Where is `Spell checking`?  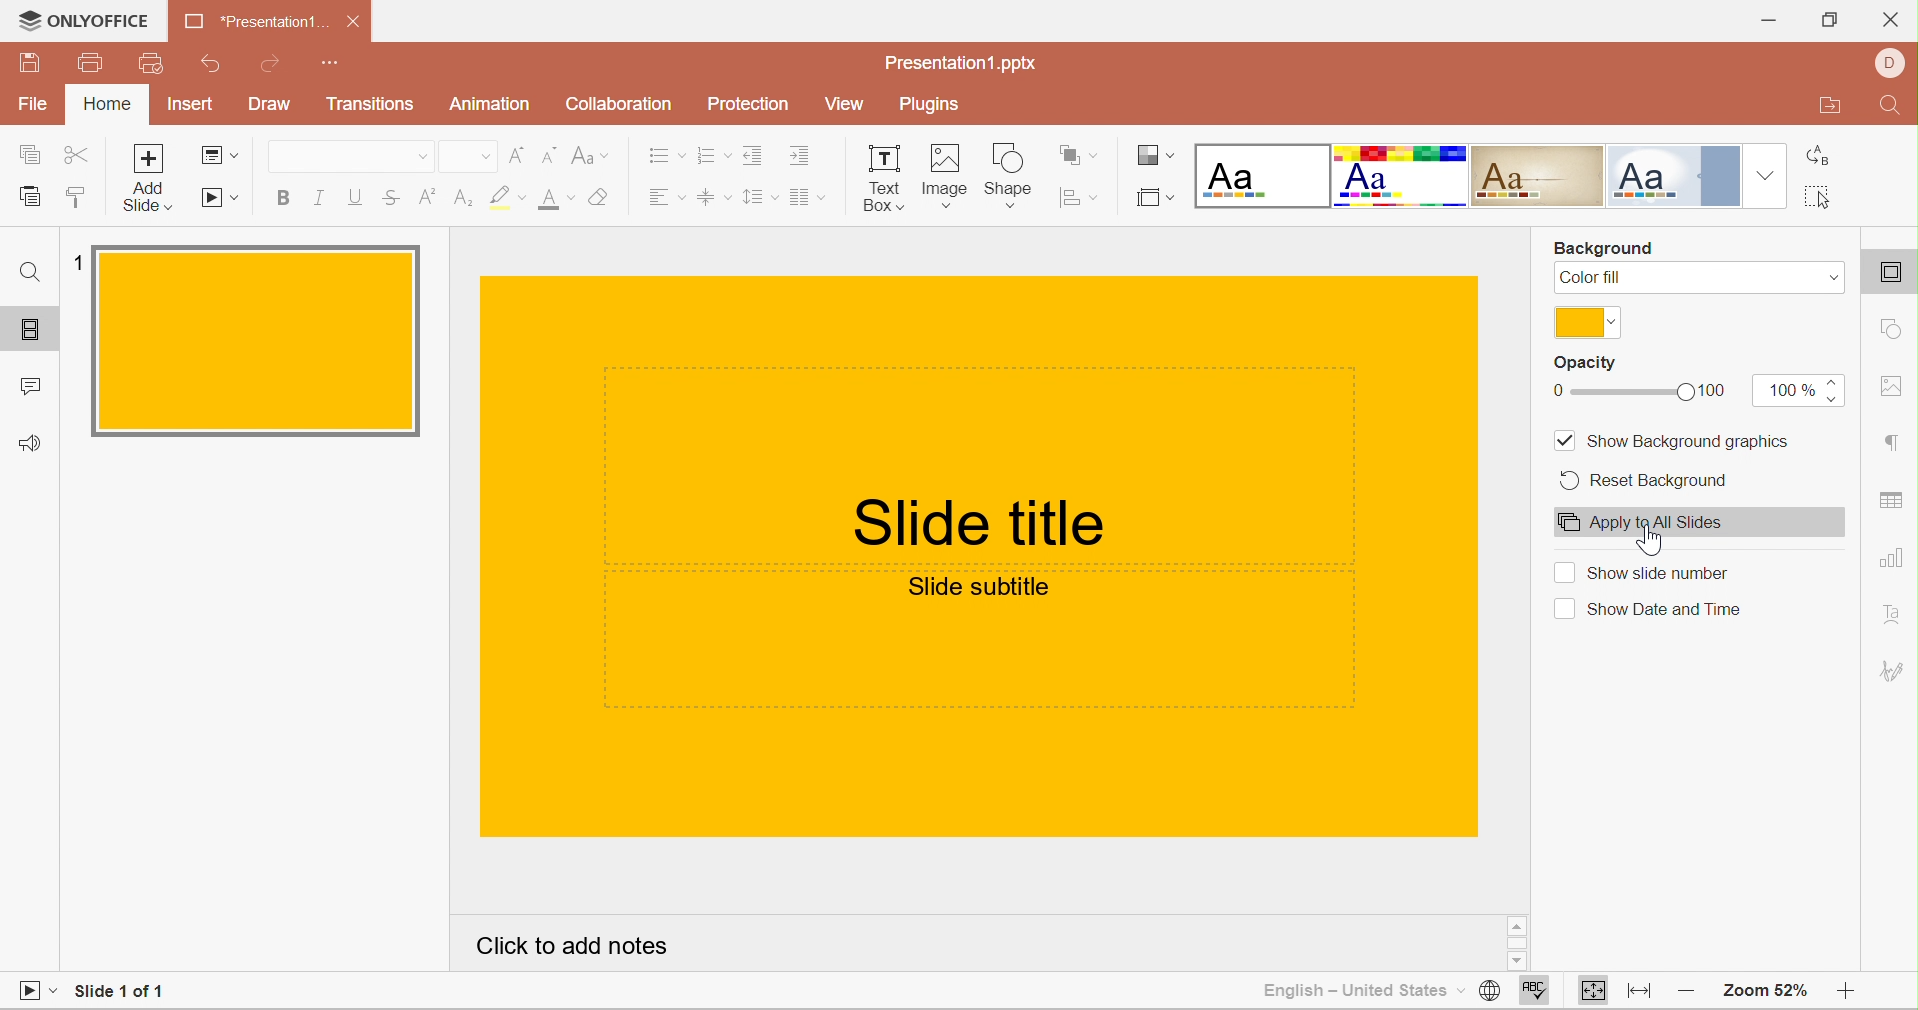 Spell checking is located at coordinates (1535, 992).